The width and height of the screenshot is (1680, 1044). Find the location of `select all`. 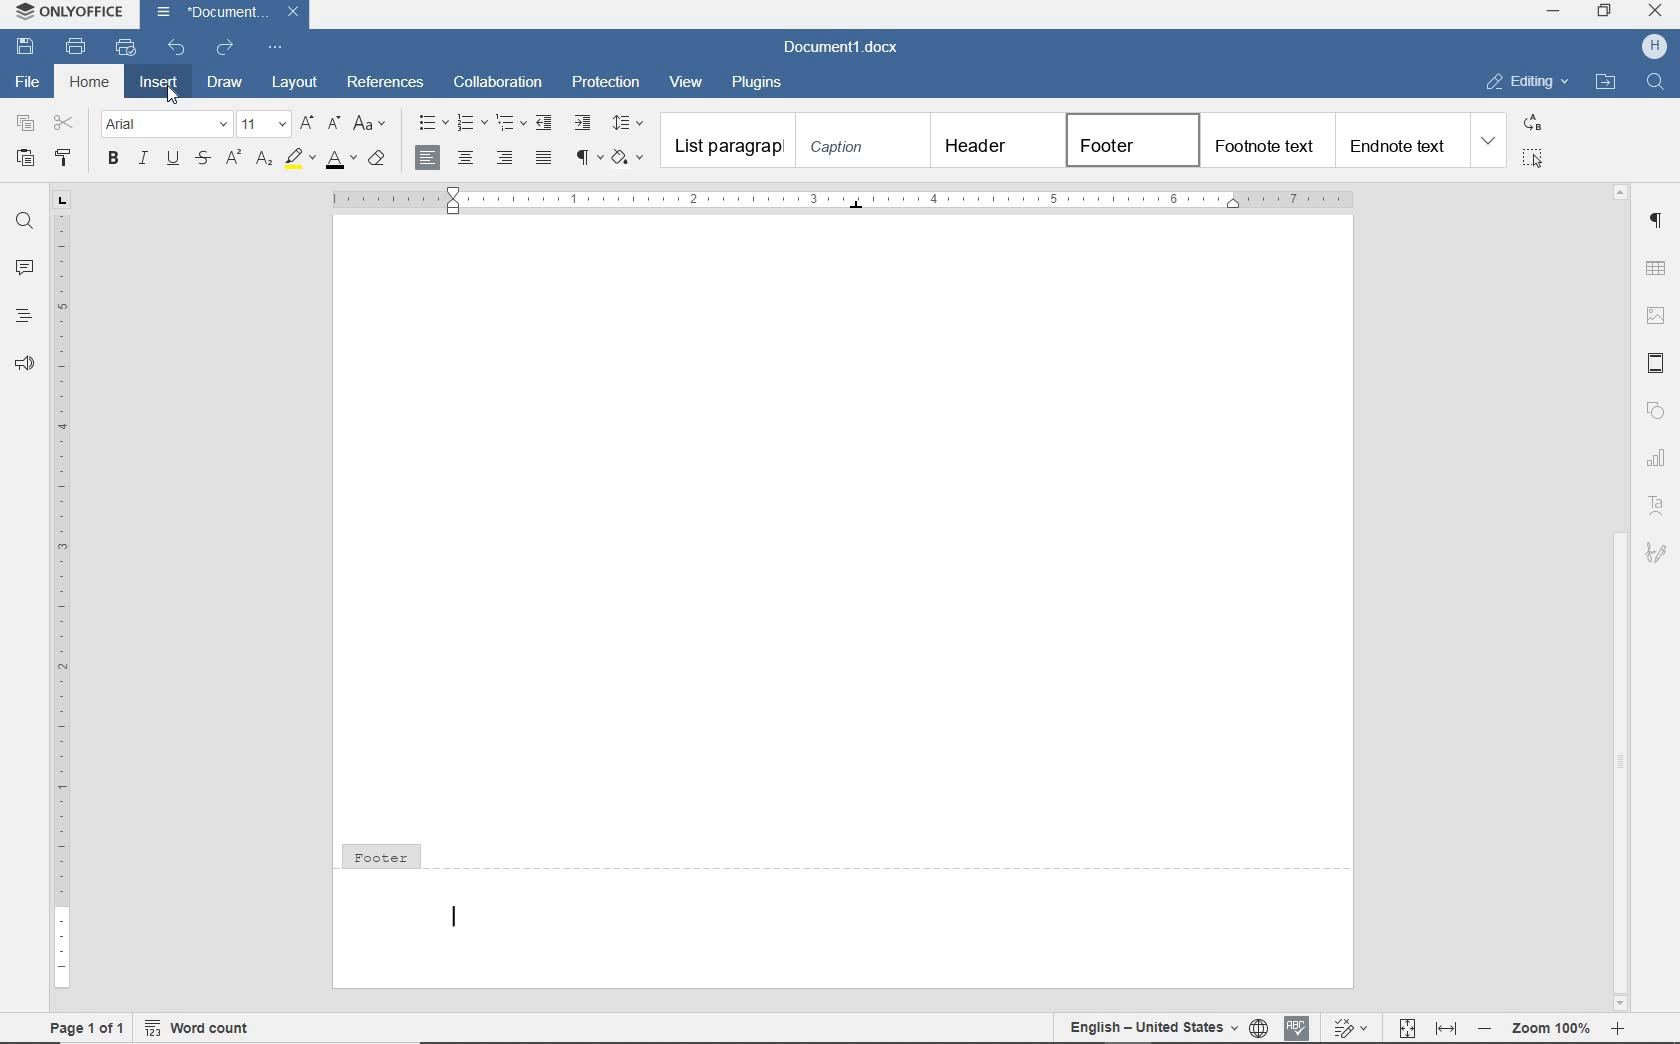

select all is located at coordinates (1531, 159).